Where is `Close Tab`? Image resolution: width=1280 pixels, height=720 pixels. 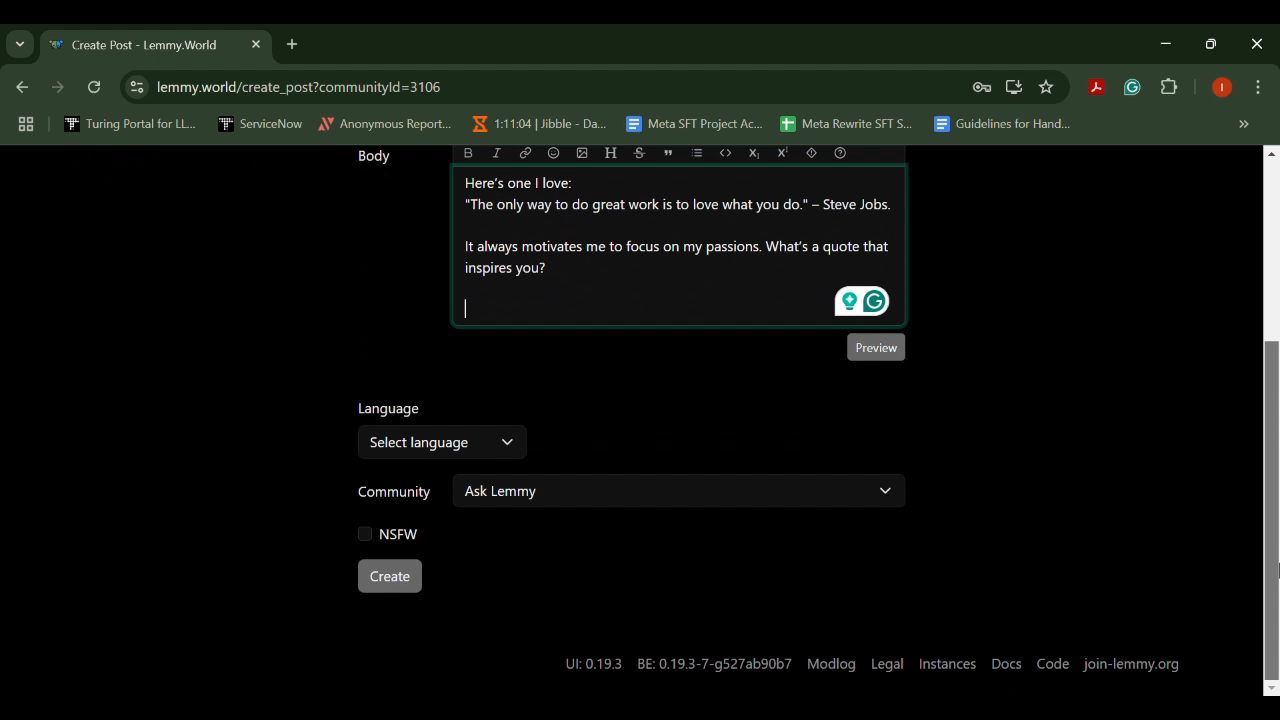 Close Tab is located at coordinates (254, 44).